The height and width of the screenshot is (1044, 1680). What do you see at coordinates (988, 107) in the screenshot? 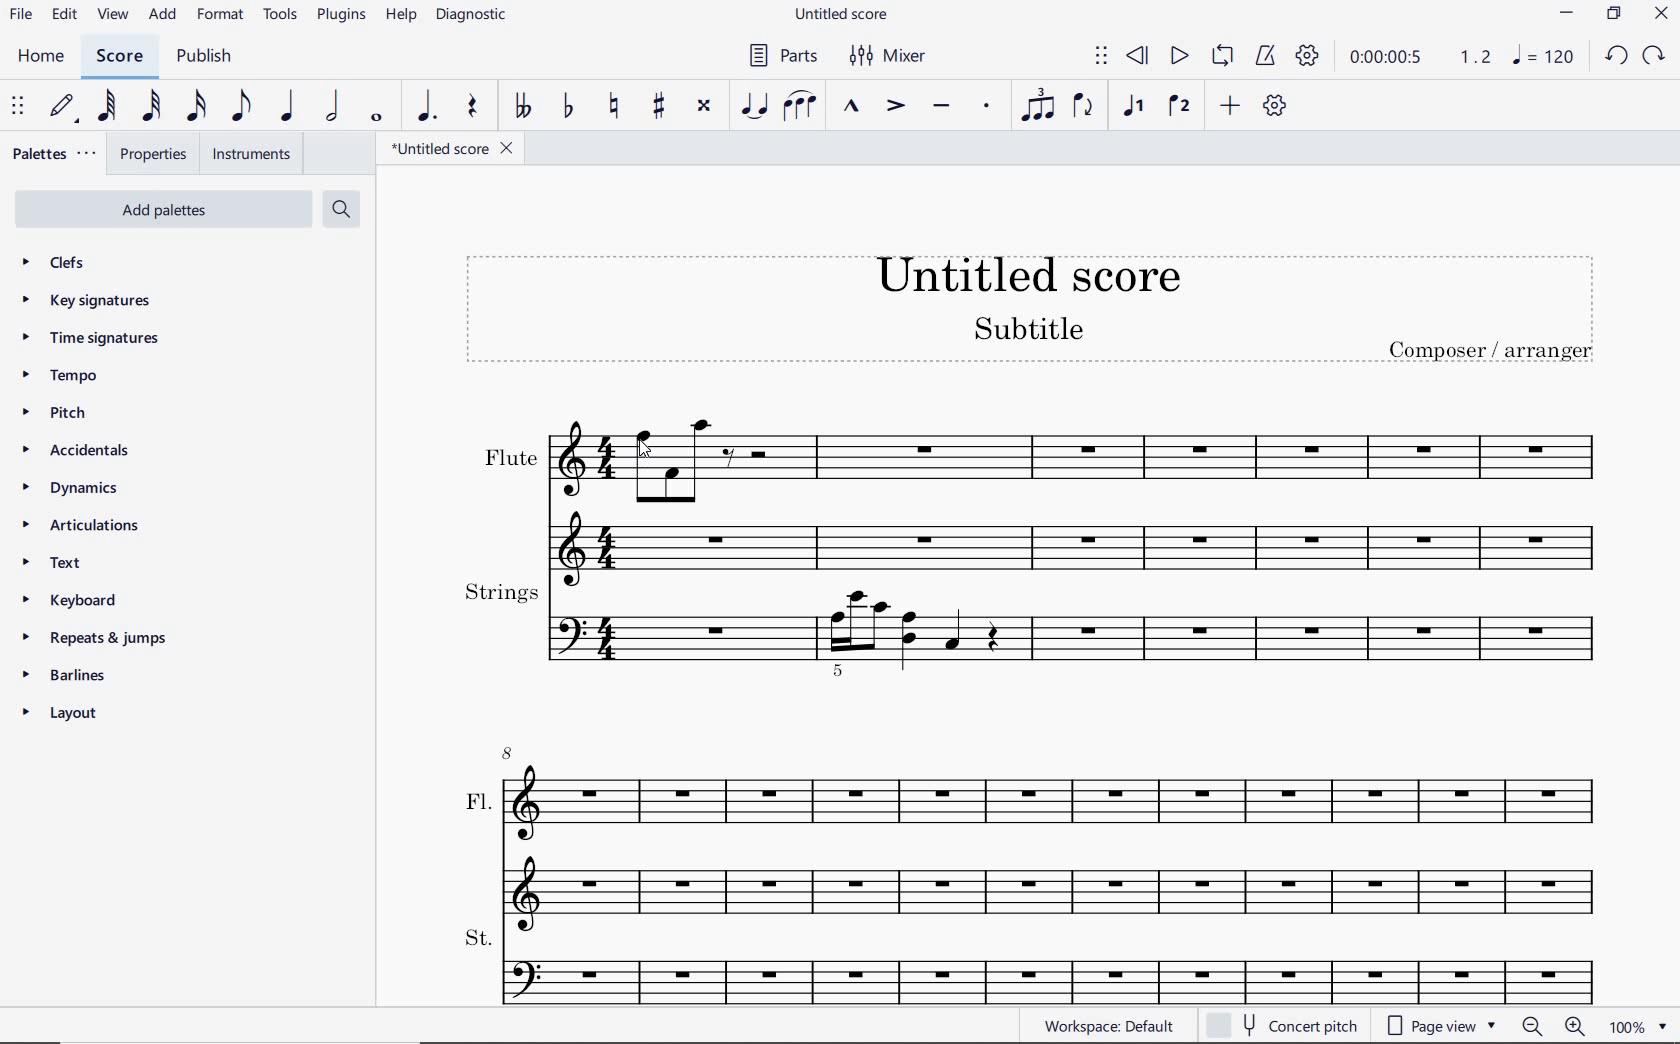
I see `STACCATO` at bounding box center [988, 107].